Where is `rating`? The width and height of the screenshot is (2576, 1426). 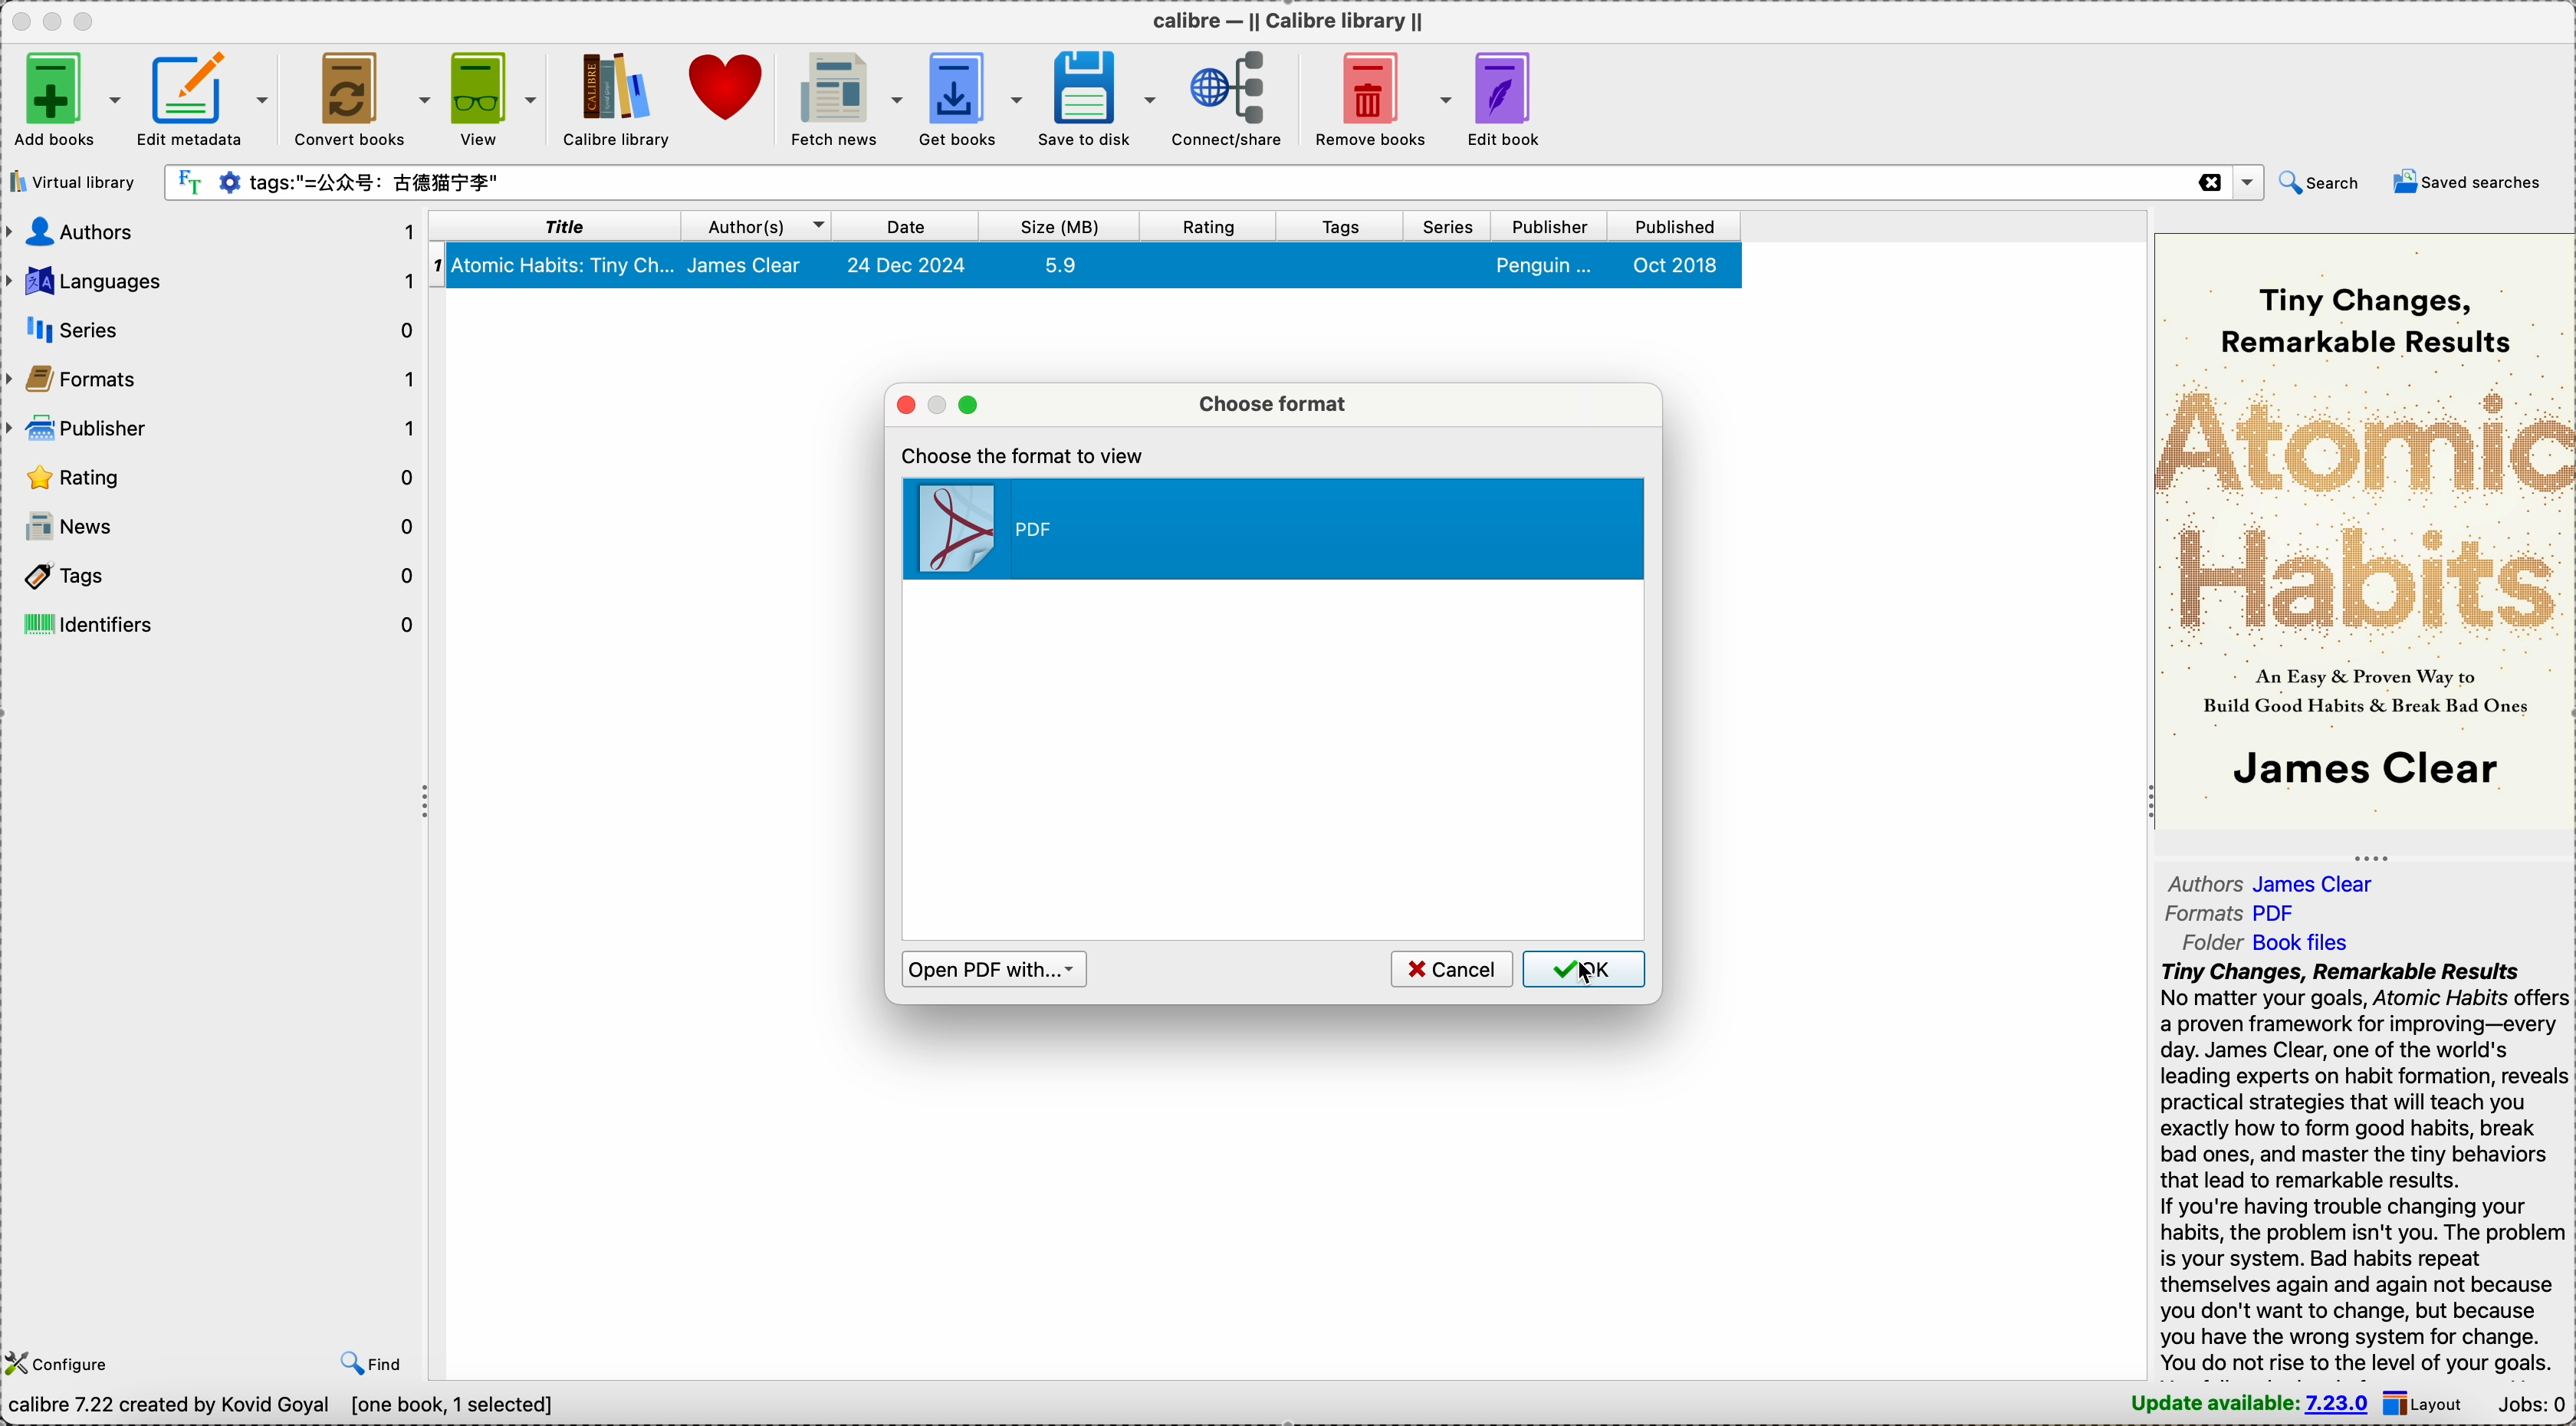 rating is located at coordinates (1209, 225).